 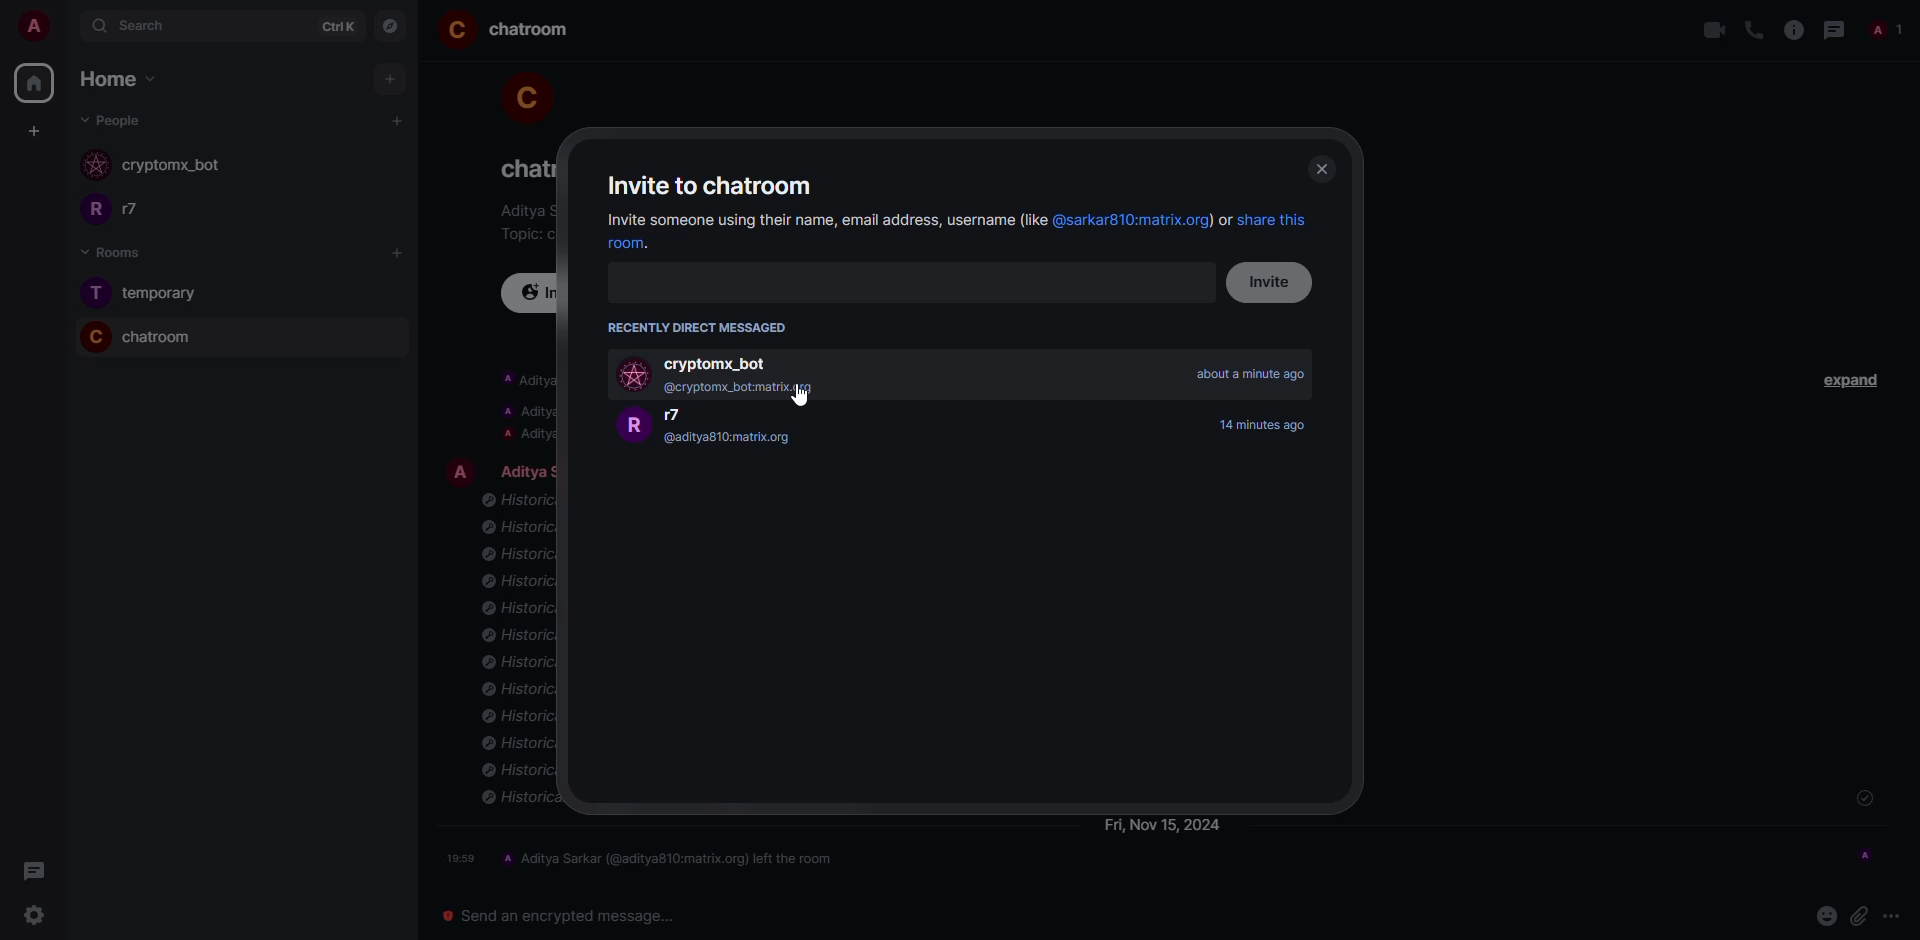 What do you see at coordinates (534, 293) in the screenshot?
I see `invite to this room` at bounding box center [534, 293].